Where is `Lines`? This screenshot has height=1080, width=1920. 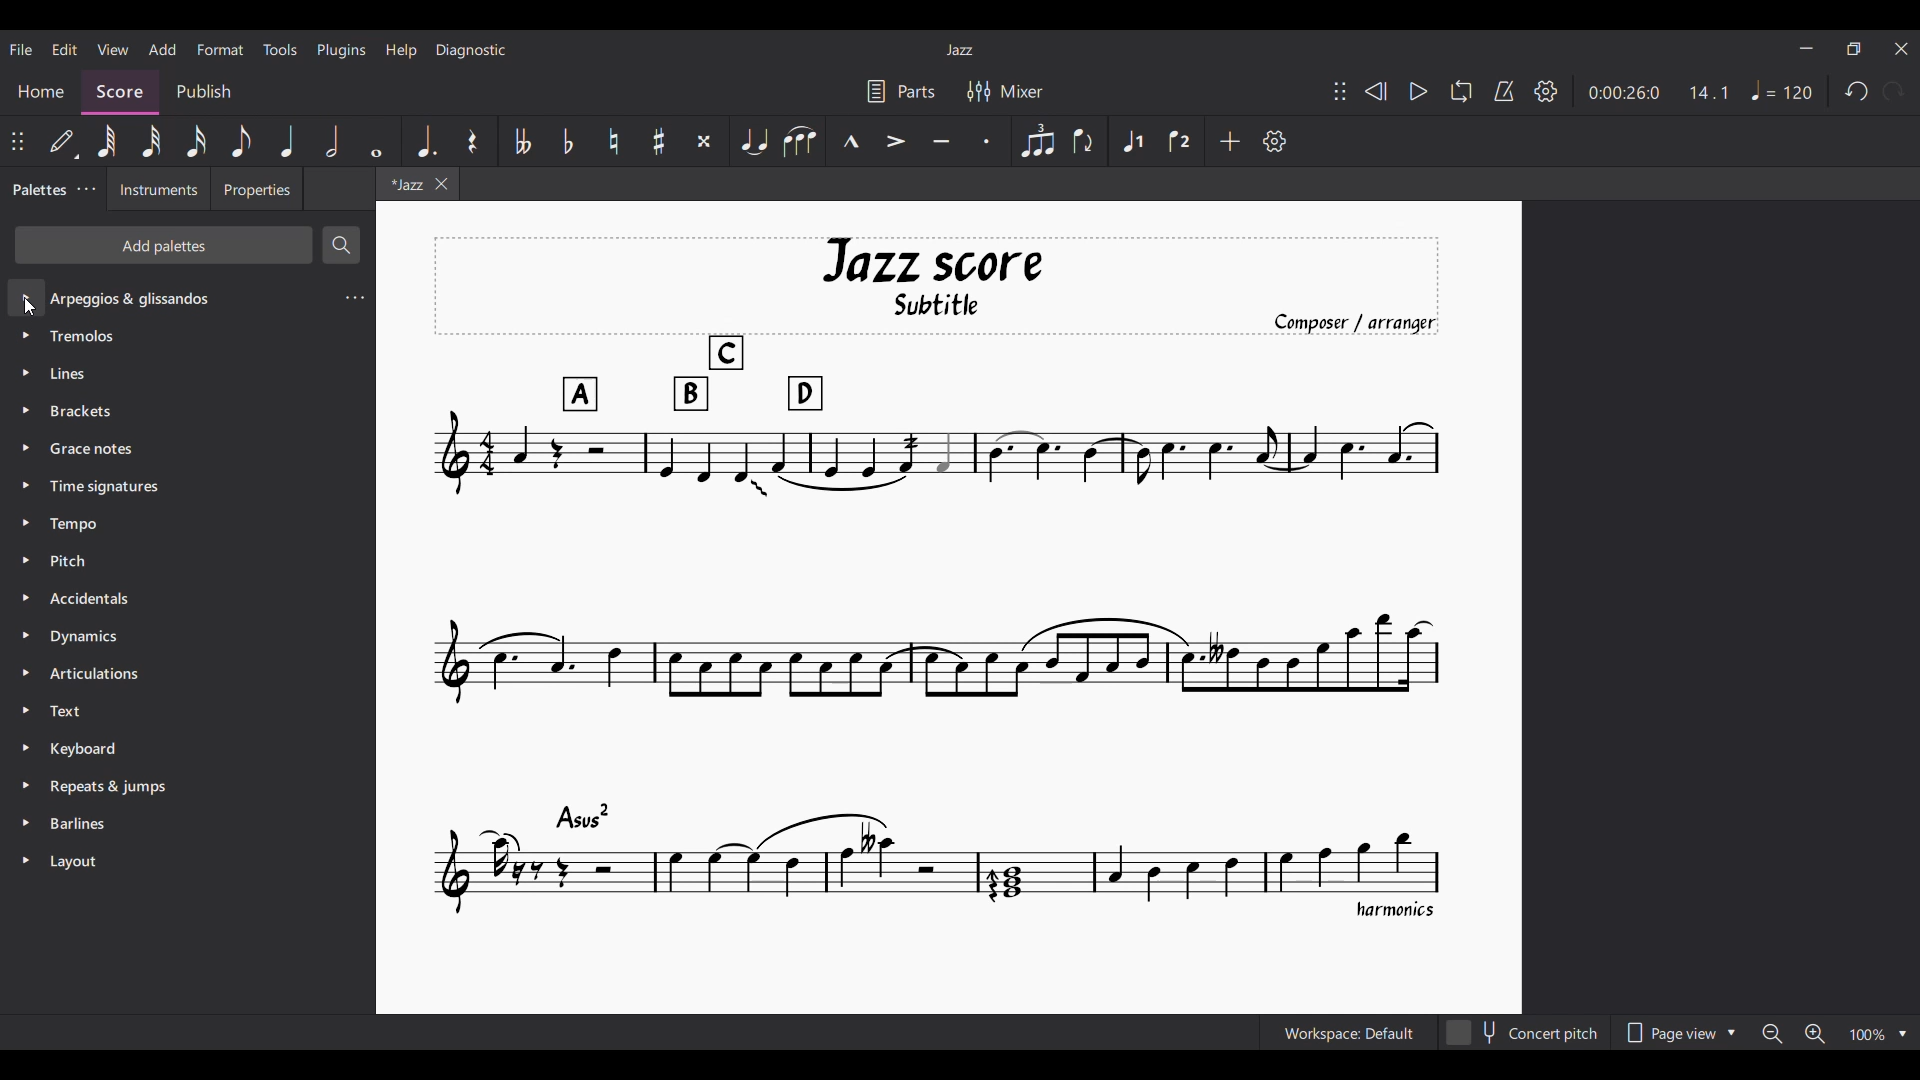
Lines is located at coordinates (72, 373).